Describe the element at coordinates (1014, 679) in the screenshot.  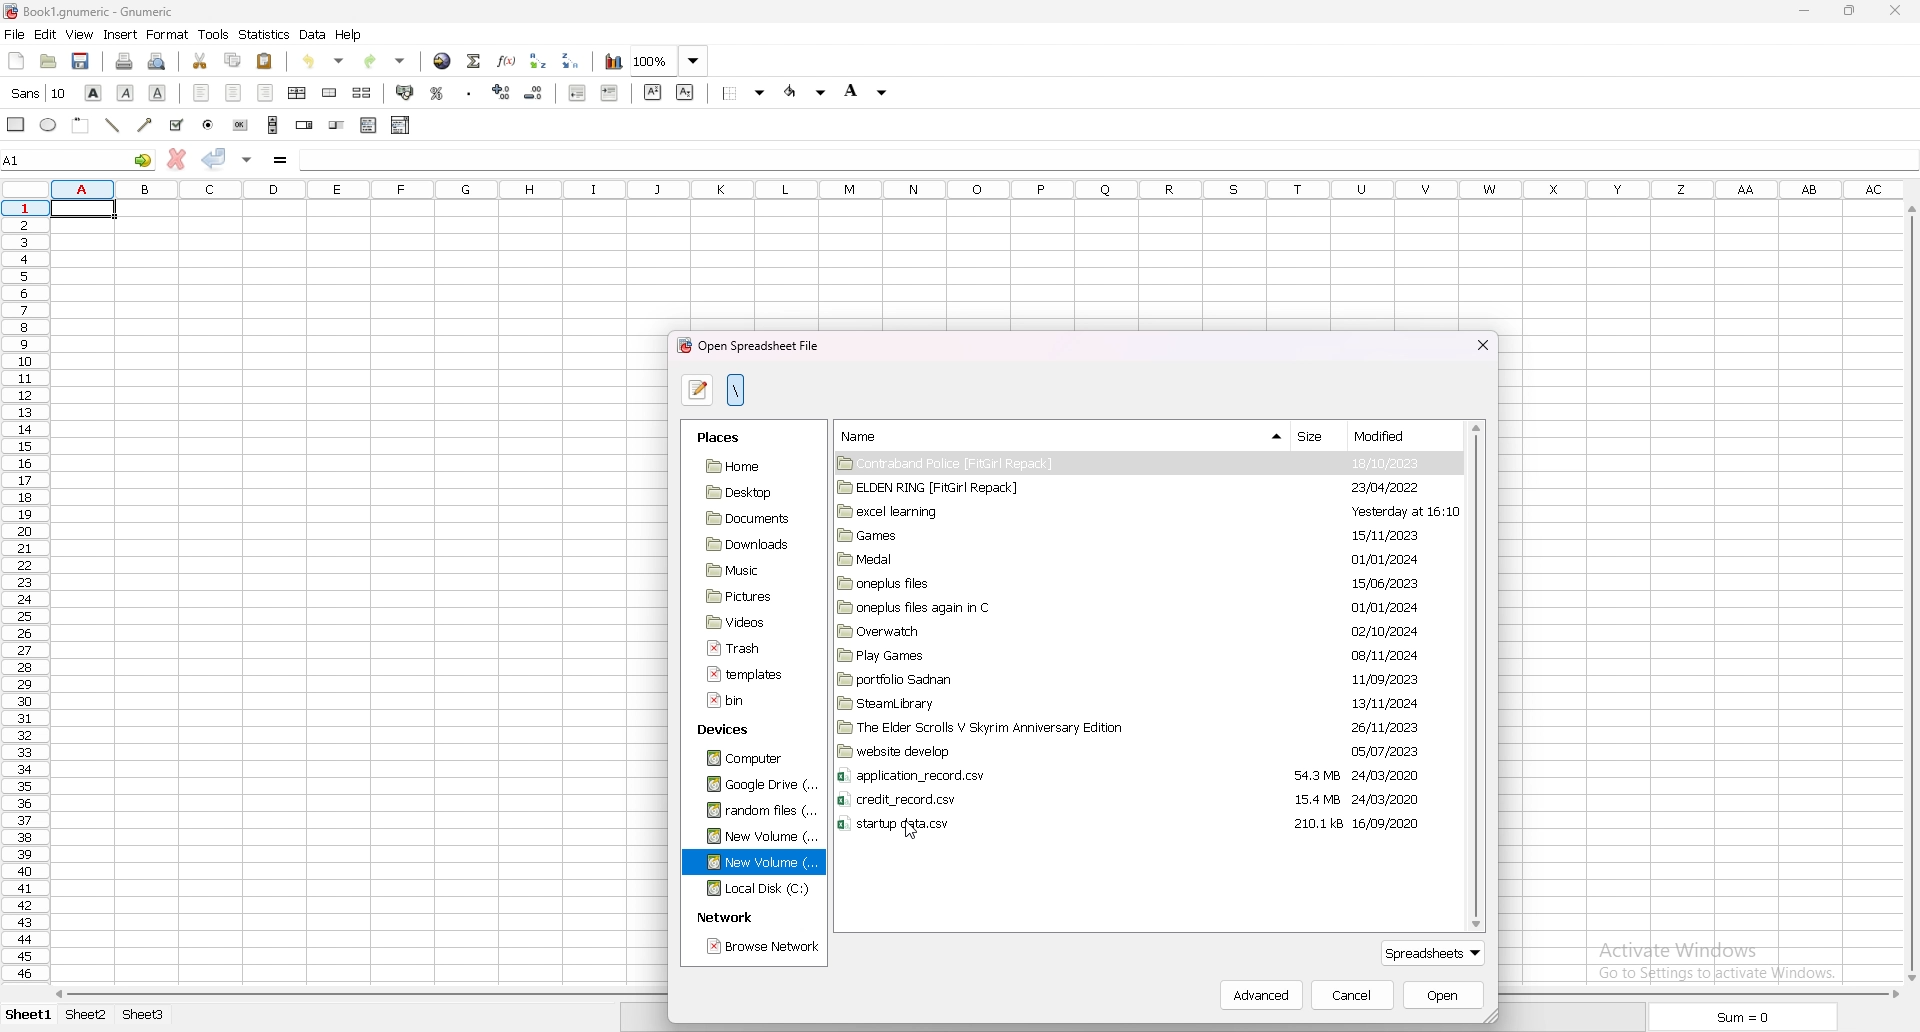
I see `folder` at that location.